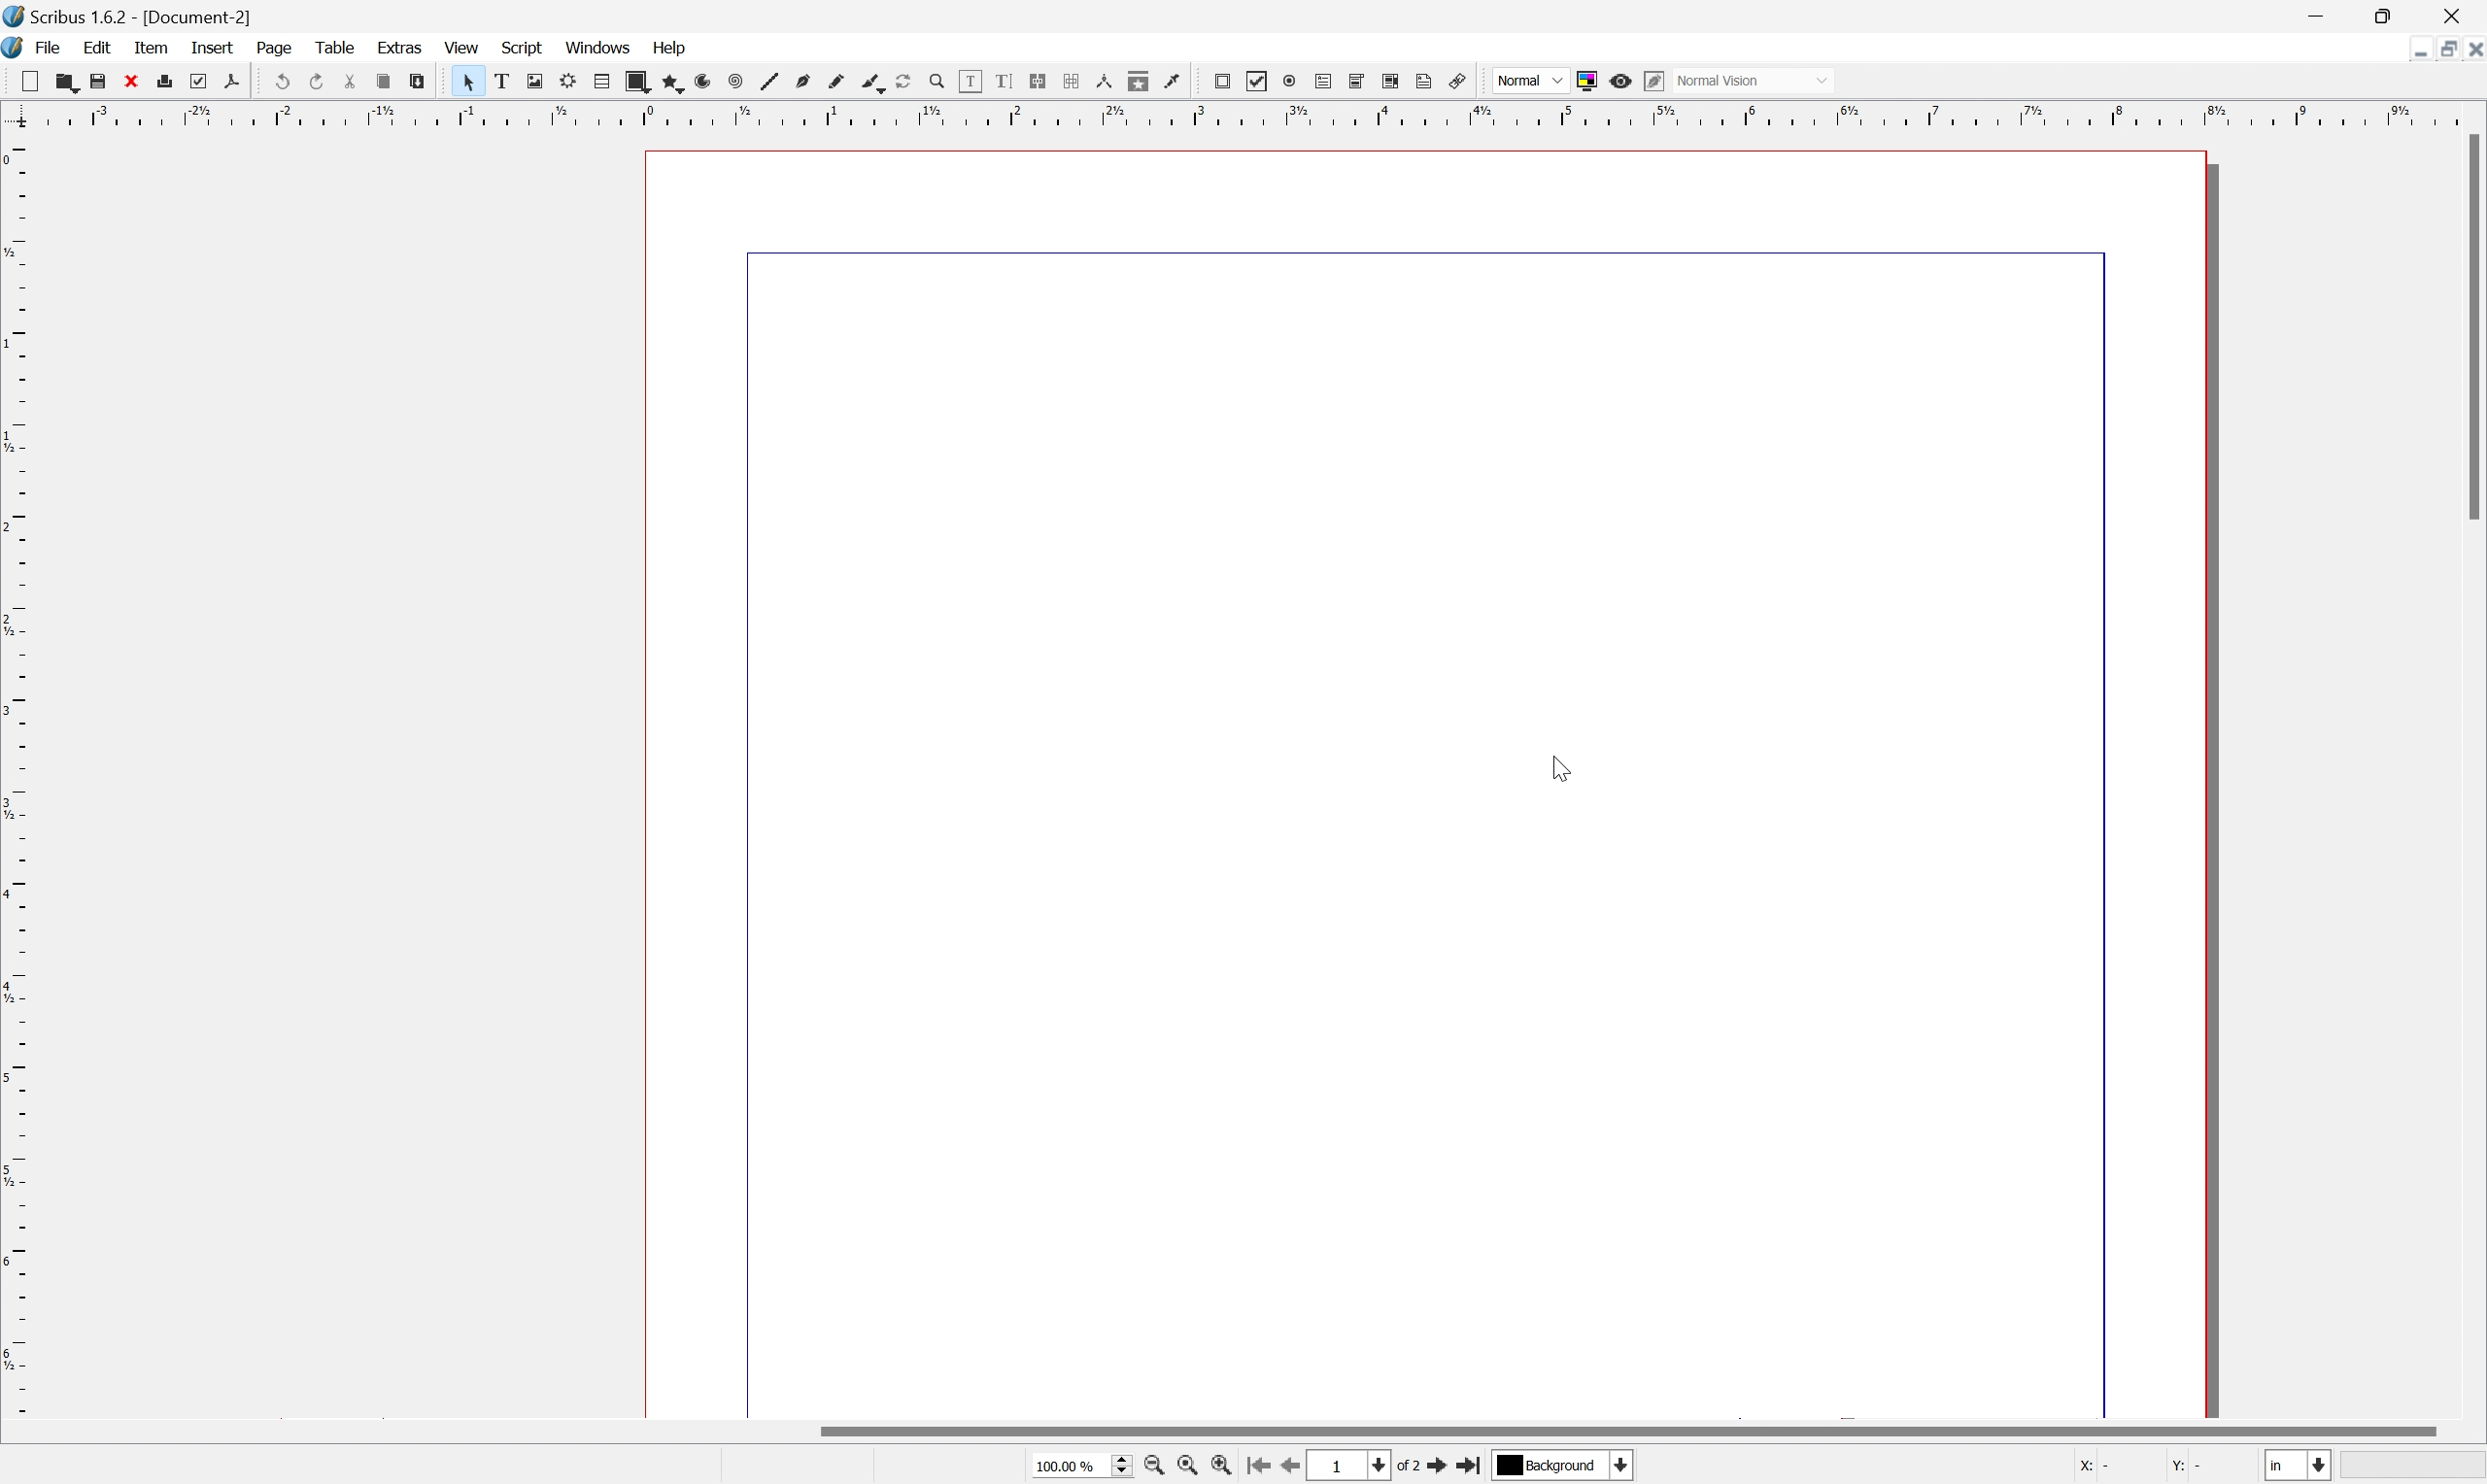 The width and height of the screenshot is (2487, 1484). Describe the element at coordinates (16, 50) in the screenshot. I see `Scribus icon` at that location.